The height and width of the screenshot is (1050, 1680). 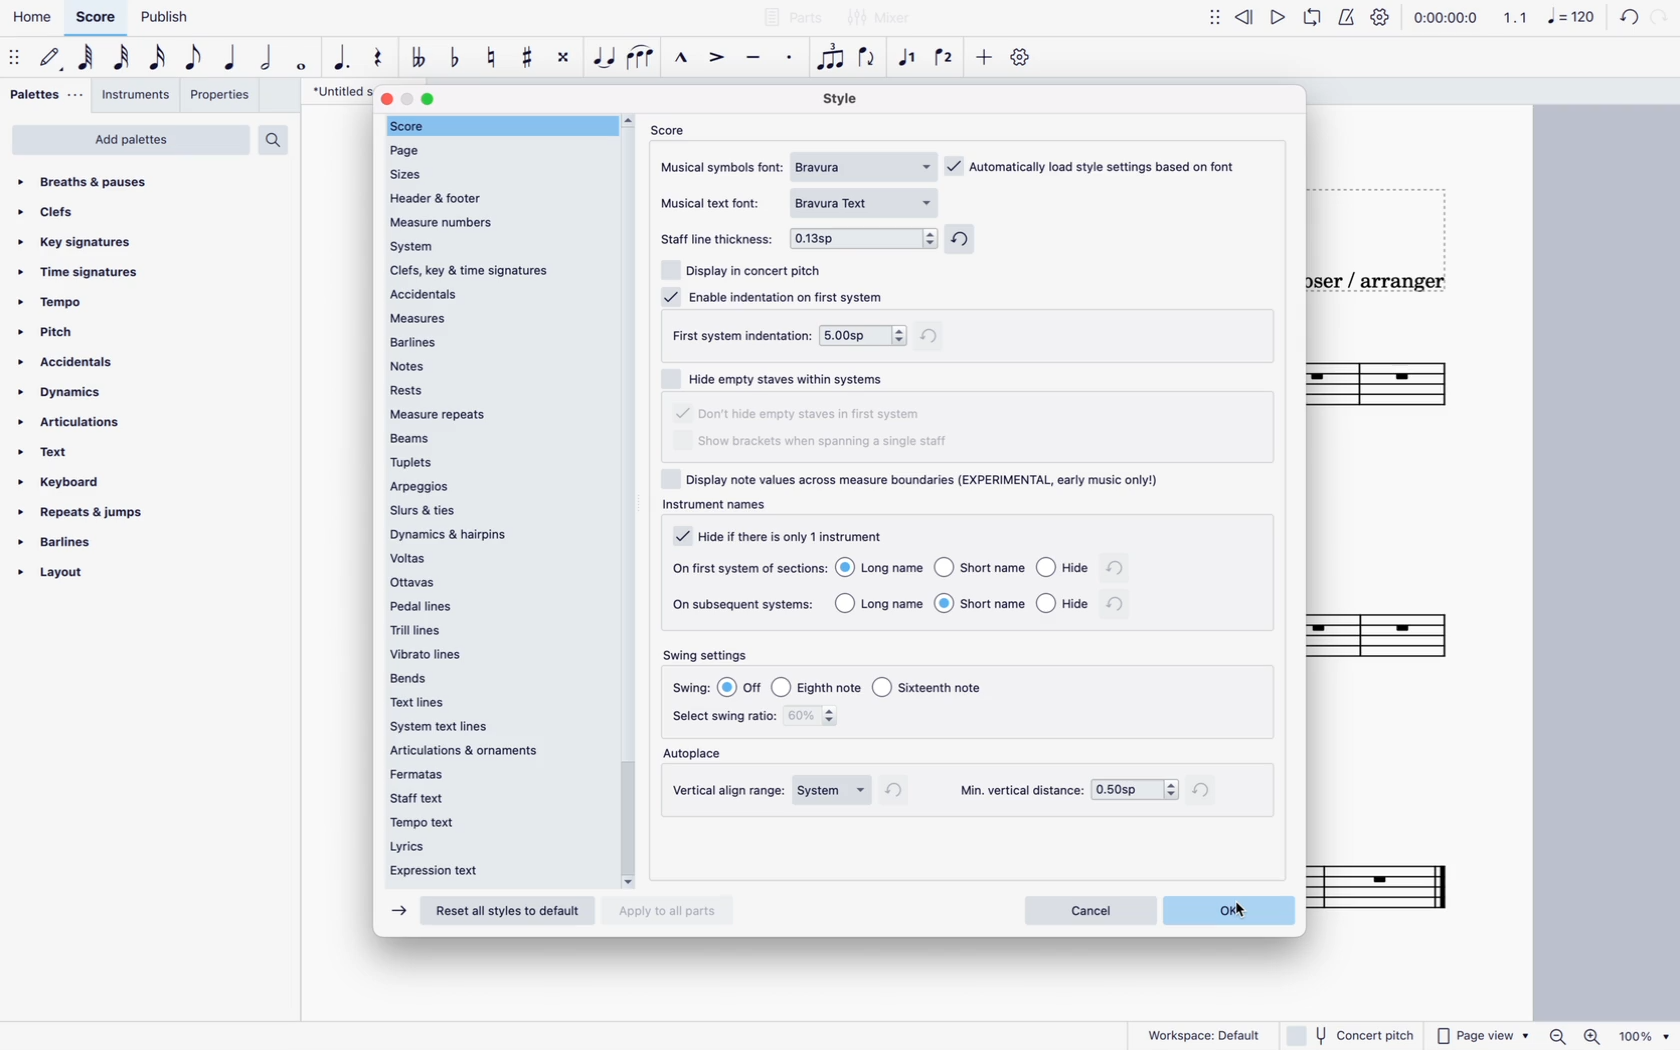 I want to click on on first system of sections, so click(x=747, y=567).